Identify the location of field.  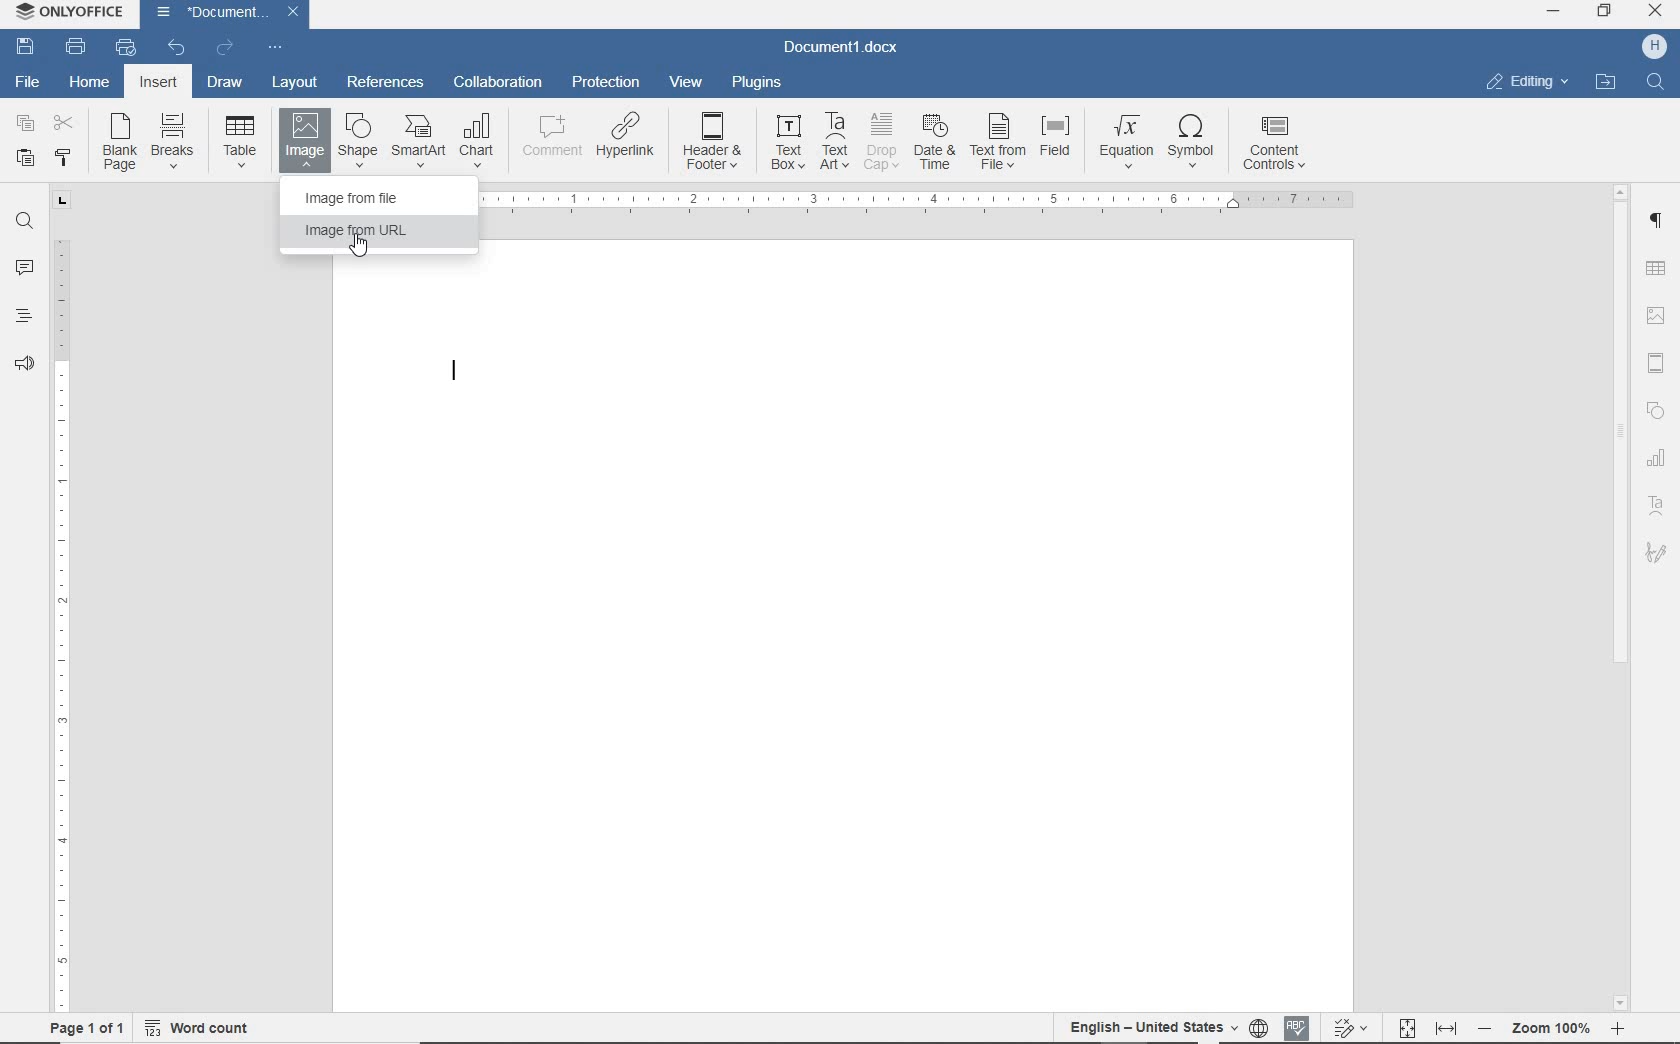
(1059, 142).